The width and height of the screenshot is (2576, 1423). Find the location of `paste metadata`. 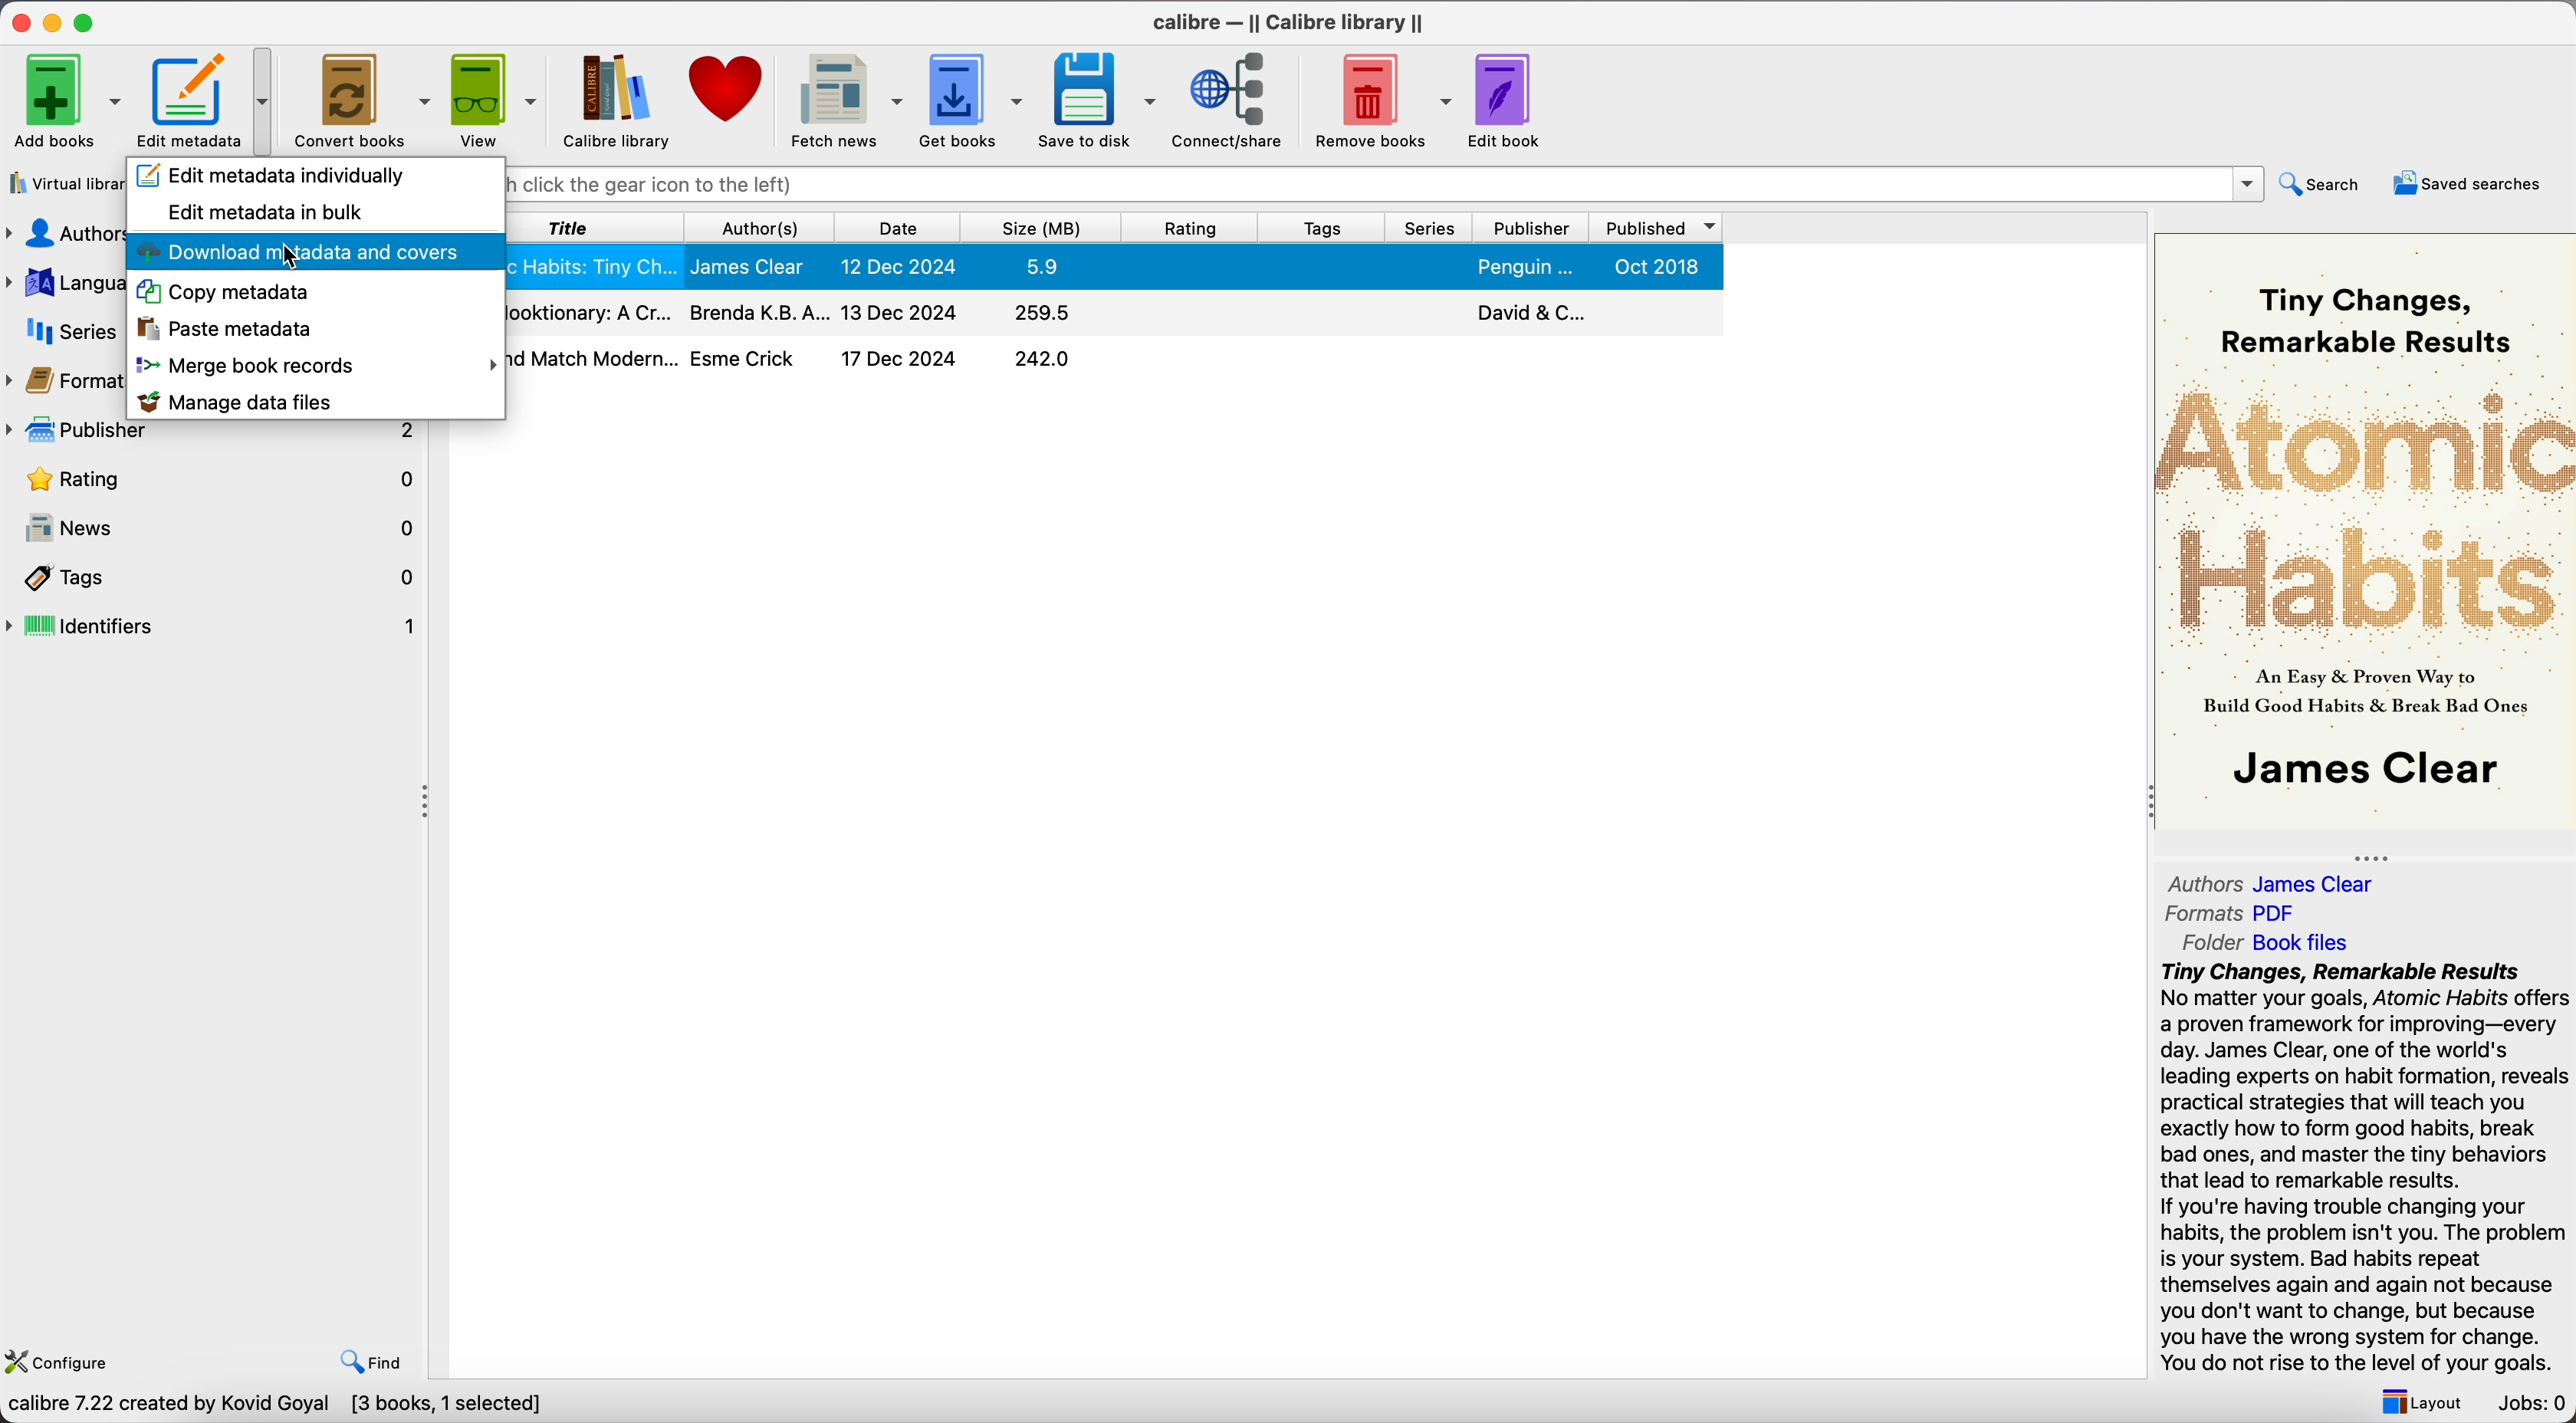

paste metadata is located at coordinates (228, 331).